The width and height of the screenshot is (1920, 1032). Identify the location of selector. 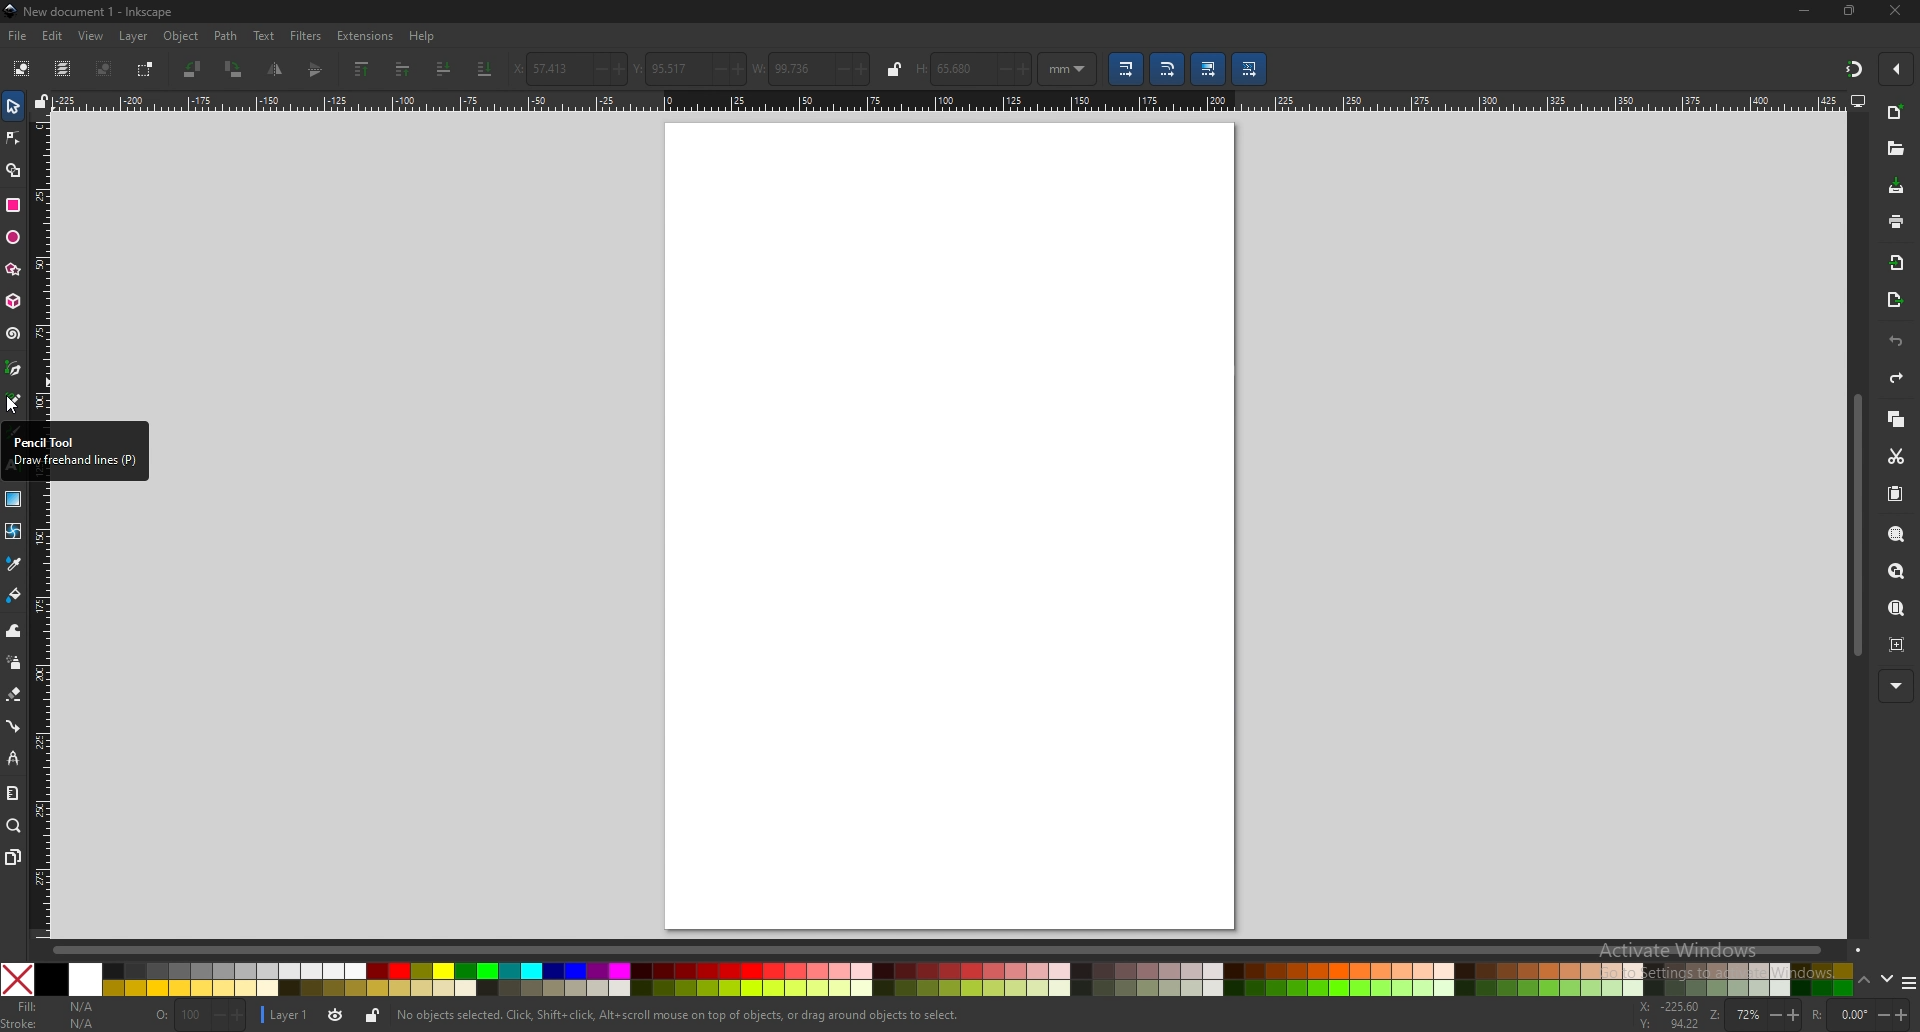
(13, 105).